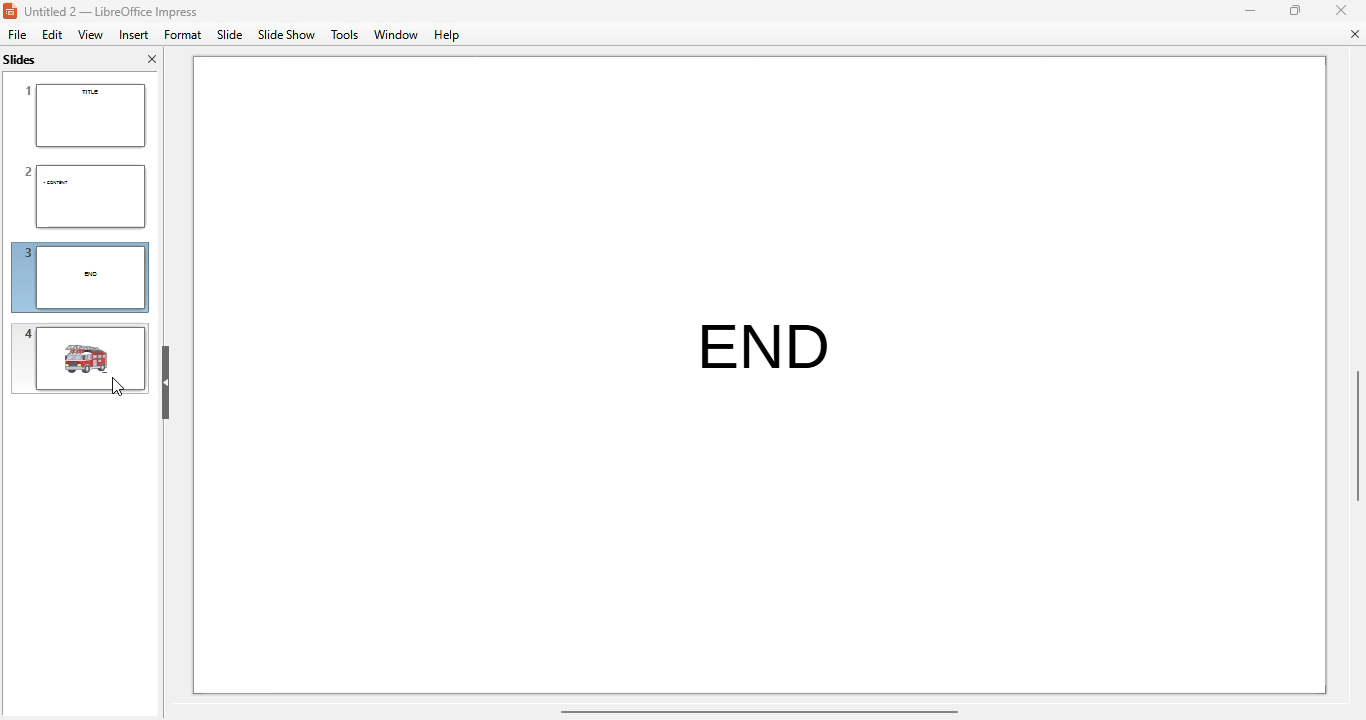 The image size is (1366, 720). Describe the element at coordinates (90, 34) in the screenshot. I see `view` at that location.